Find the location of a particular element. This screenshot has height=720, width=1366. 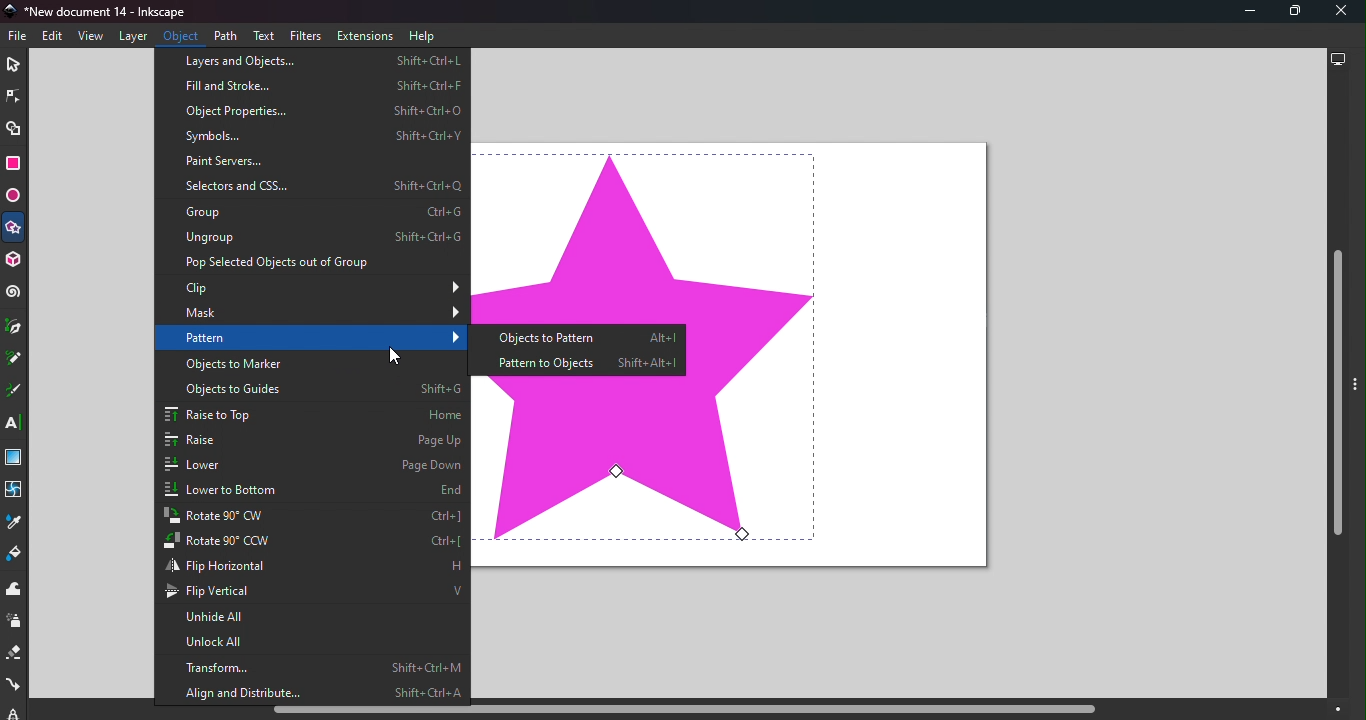

Unhide all is located at coordinates (315, 618).